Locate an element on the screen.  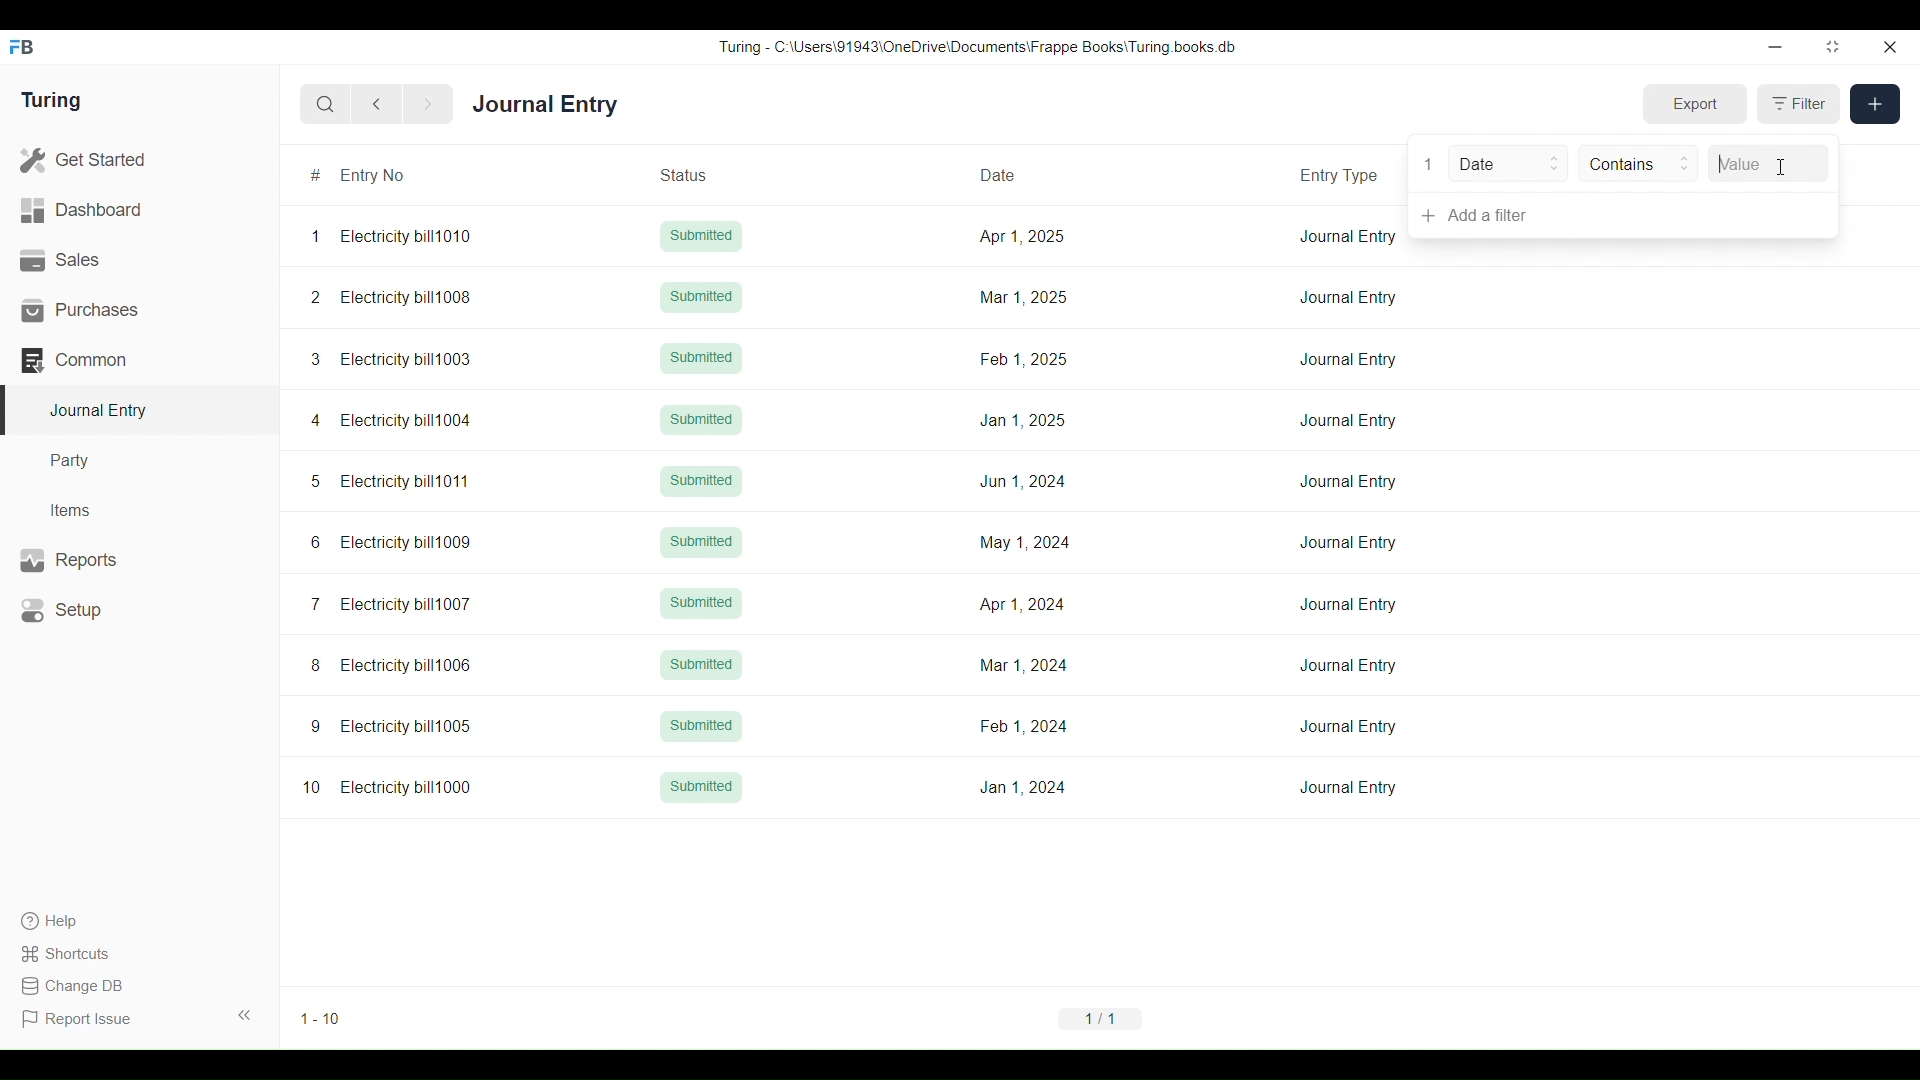
1/1 is located at coordinates (1100, 1018).